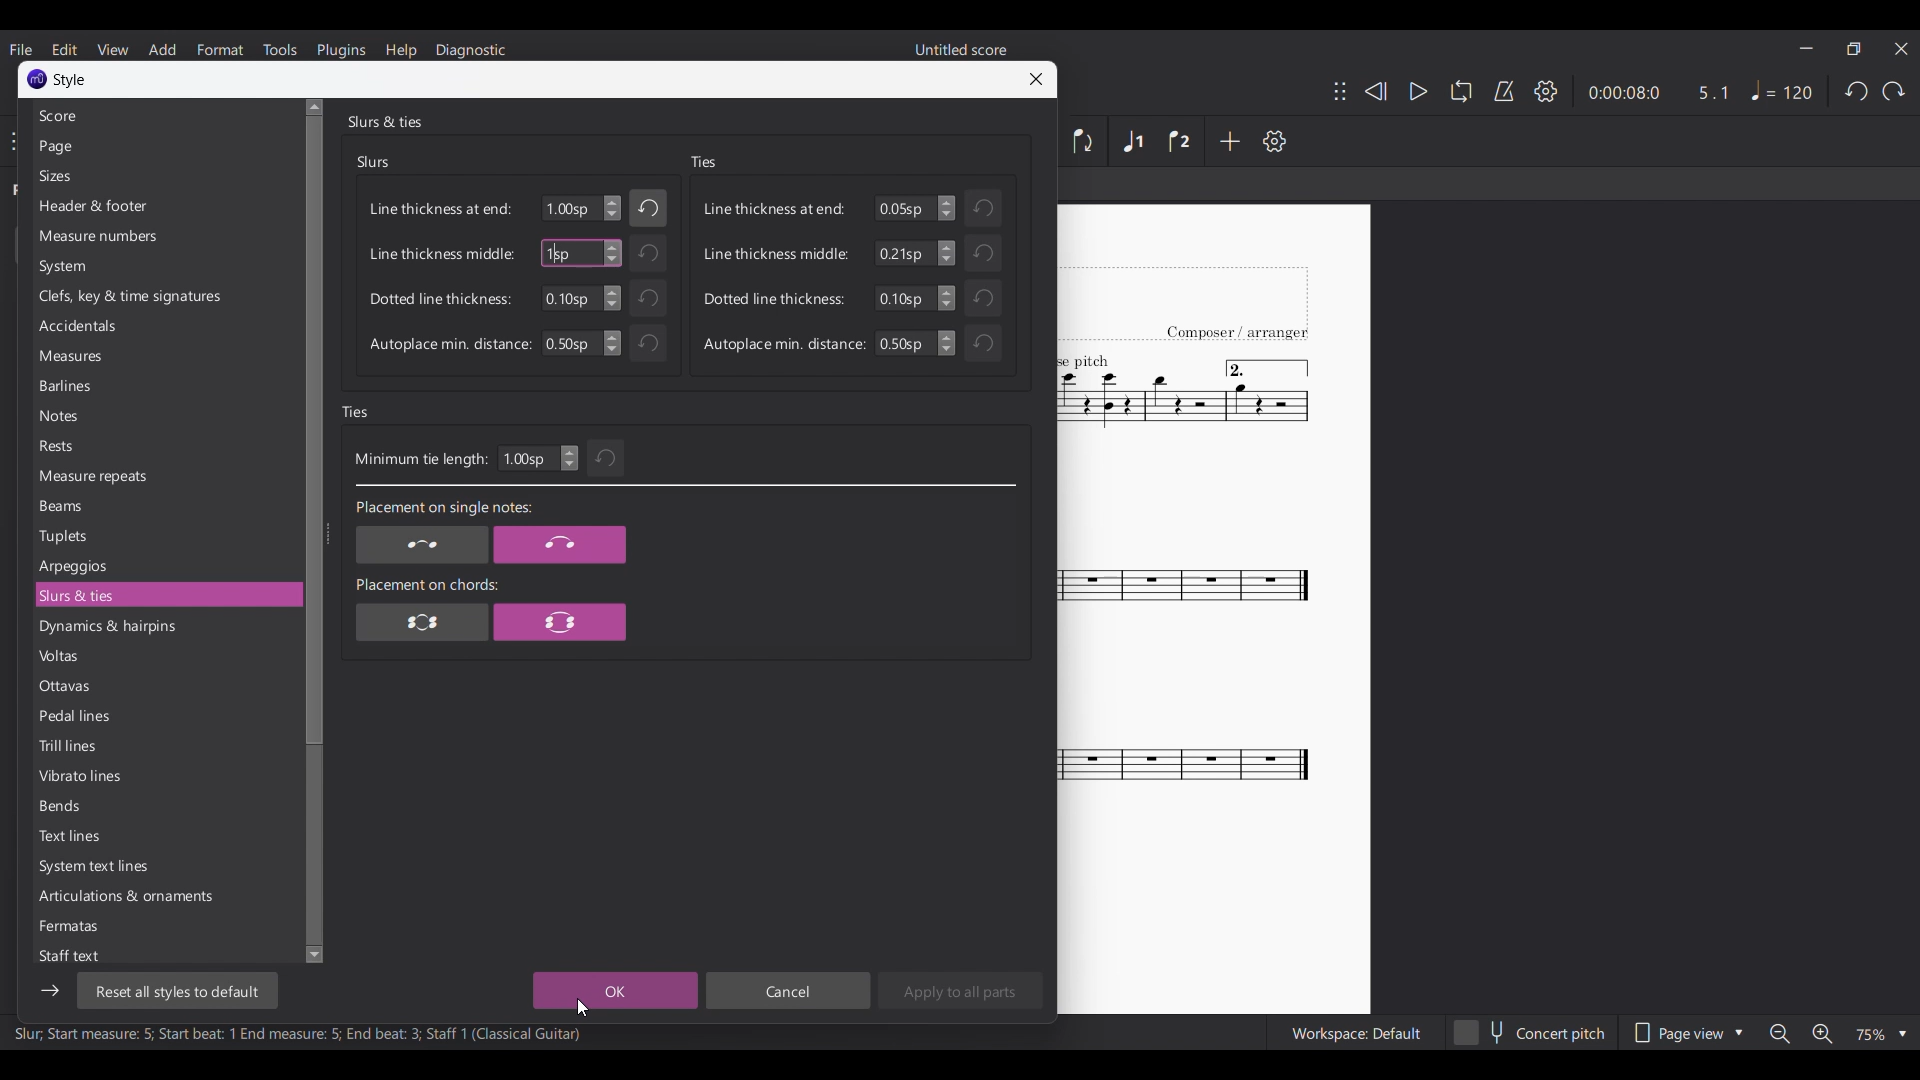 Image resolution: width=1920 pixels, height=1080 pixels. What do you see at coordinates (64, 49) in the screenshot?
I see `Edit menu` at bounding box center [64, 49].